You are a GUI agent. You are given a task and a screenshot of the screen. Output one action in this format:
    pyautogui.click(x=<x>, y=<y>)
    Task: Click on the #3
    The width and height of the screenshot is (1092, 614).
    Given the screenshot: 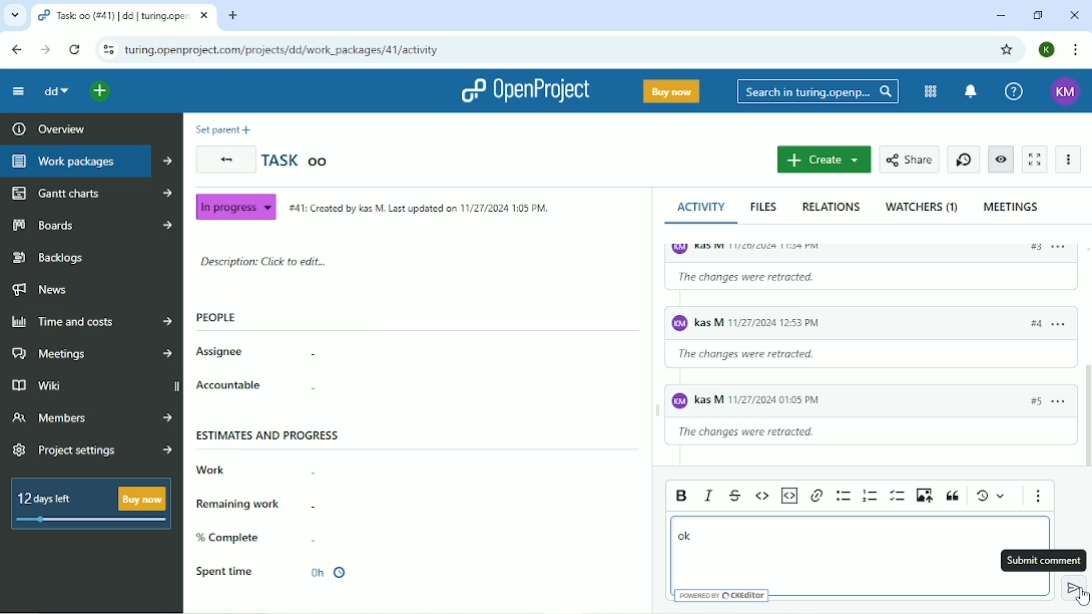 What is the action you would take?
    pyautogui.click(x=1029, y=328)
    